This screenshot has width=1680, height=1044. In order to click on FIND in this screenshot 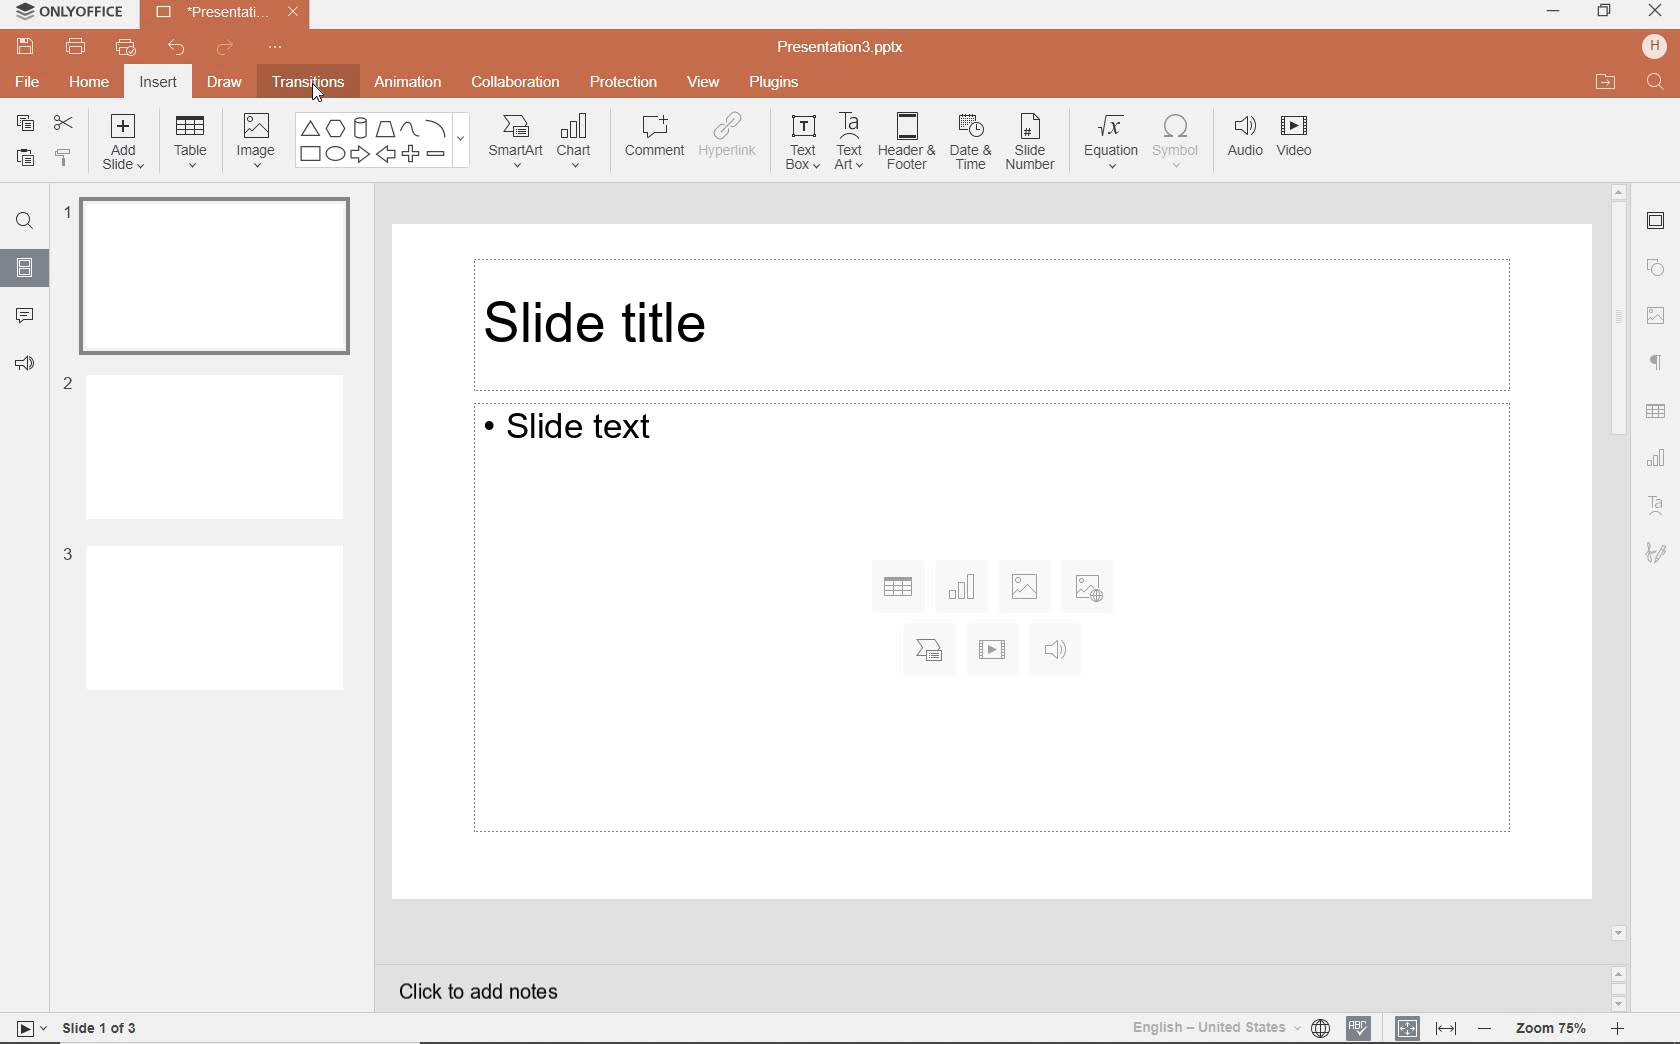, I will do `click(1655, 81)`.